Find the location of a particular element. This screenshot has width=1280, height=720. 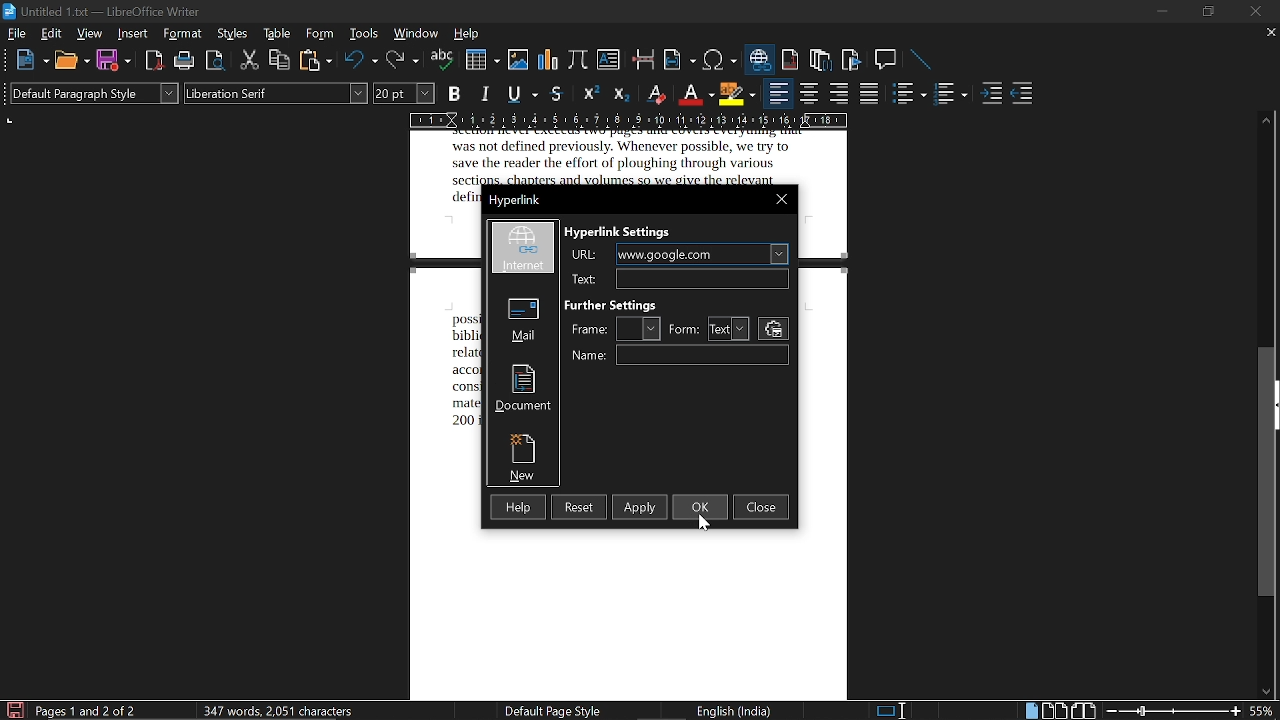

standard selection is located at coordinates (895, 710).